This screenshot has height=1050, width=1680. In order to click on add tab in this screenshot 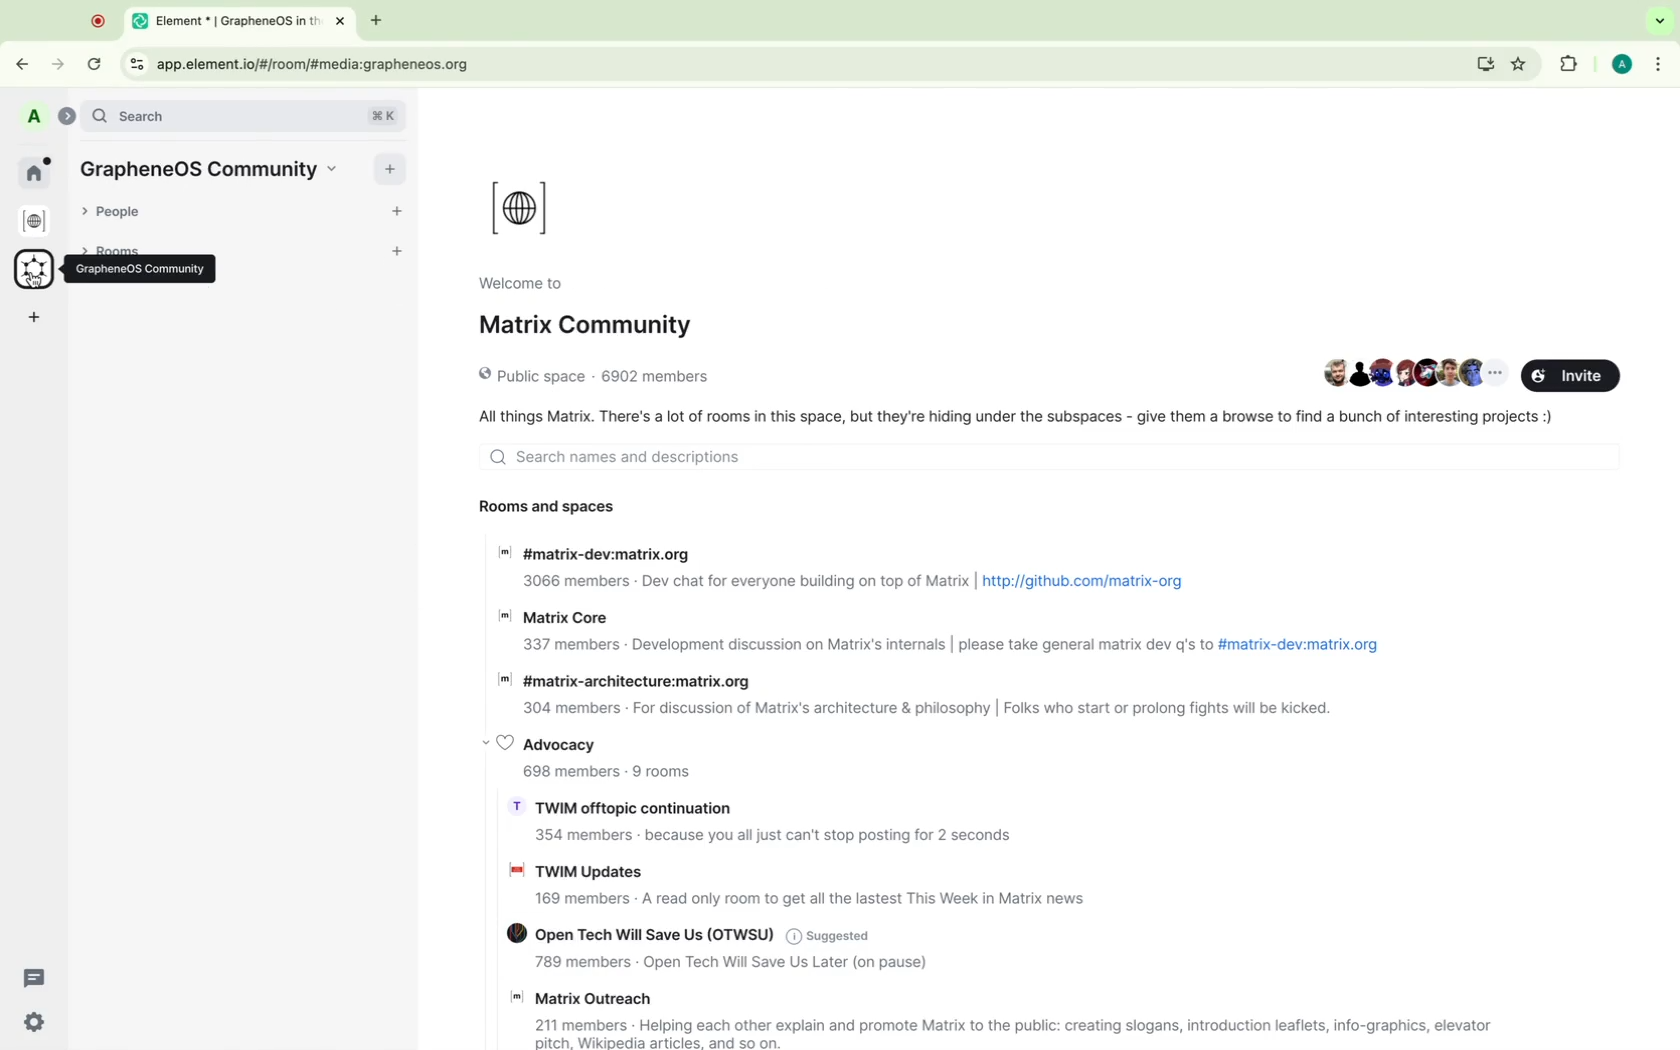, I will do `click(377, 21)`.